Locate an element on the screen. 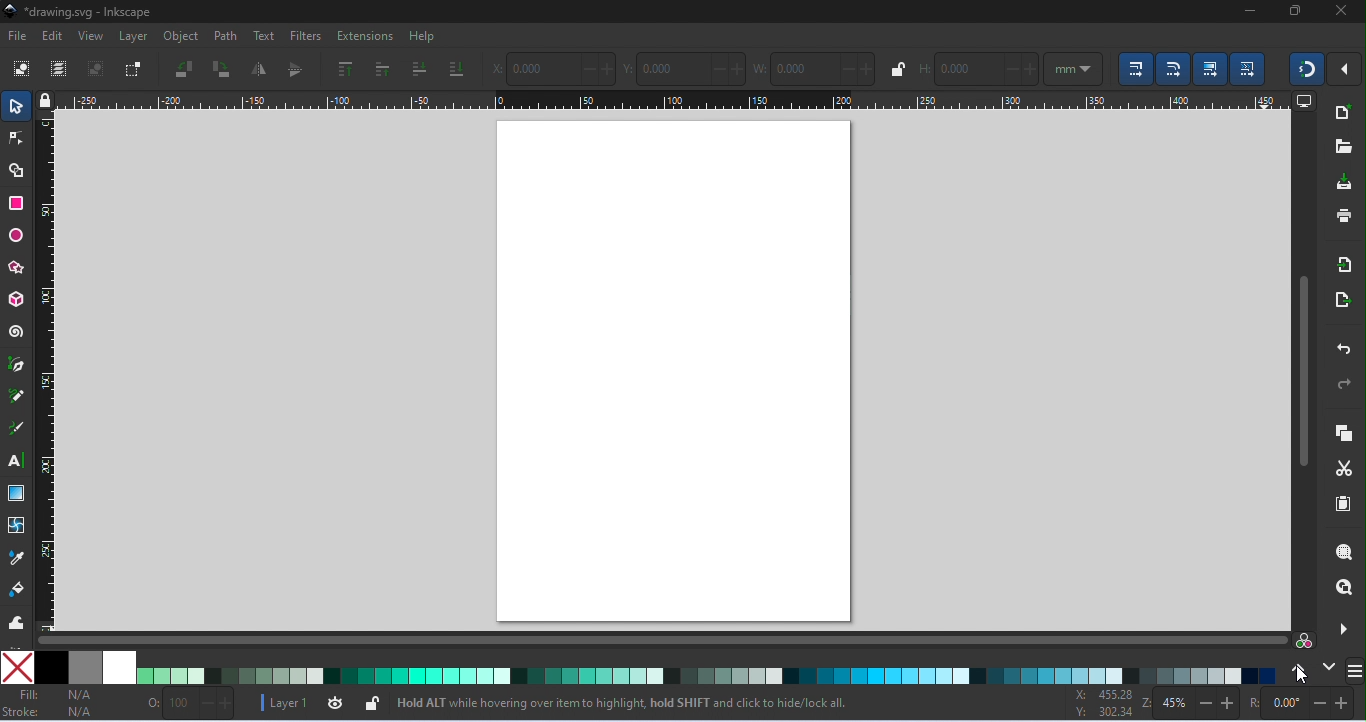  previous color shade is located at coordinates (1297, 668).